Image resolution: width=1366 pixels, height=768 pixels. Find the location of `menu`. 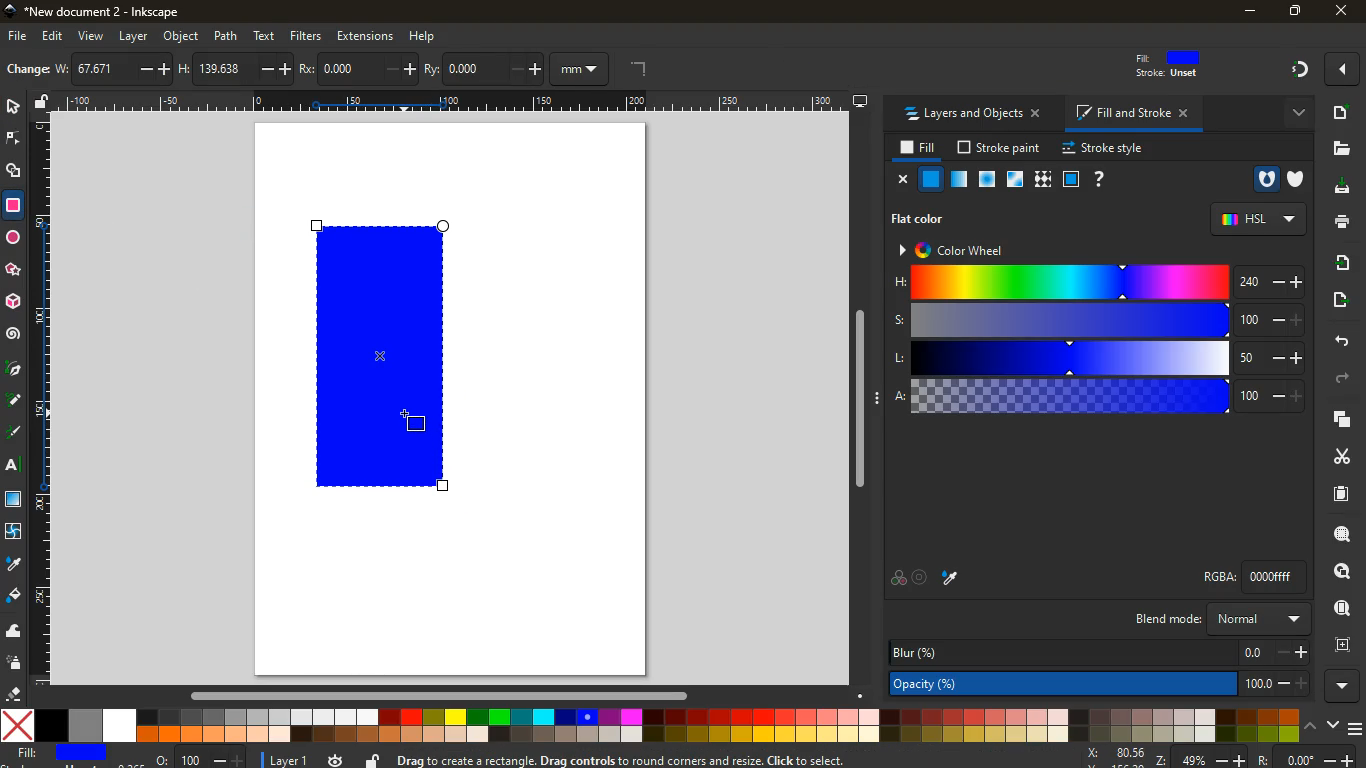

menu is located at coordinates (1354, 729).